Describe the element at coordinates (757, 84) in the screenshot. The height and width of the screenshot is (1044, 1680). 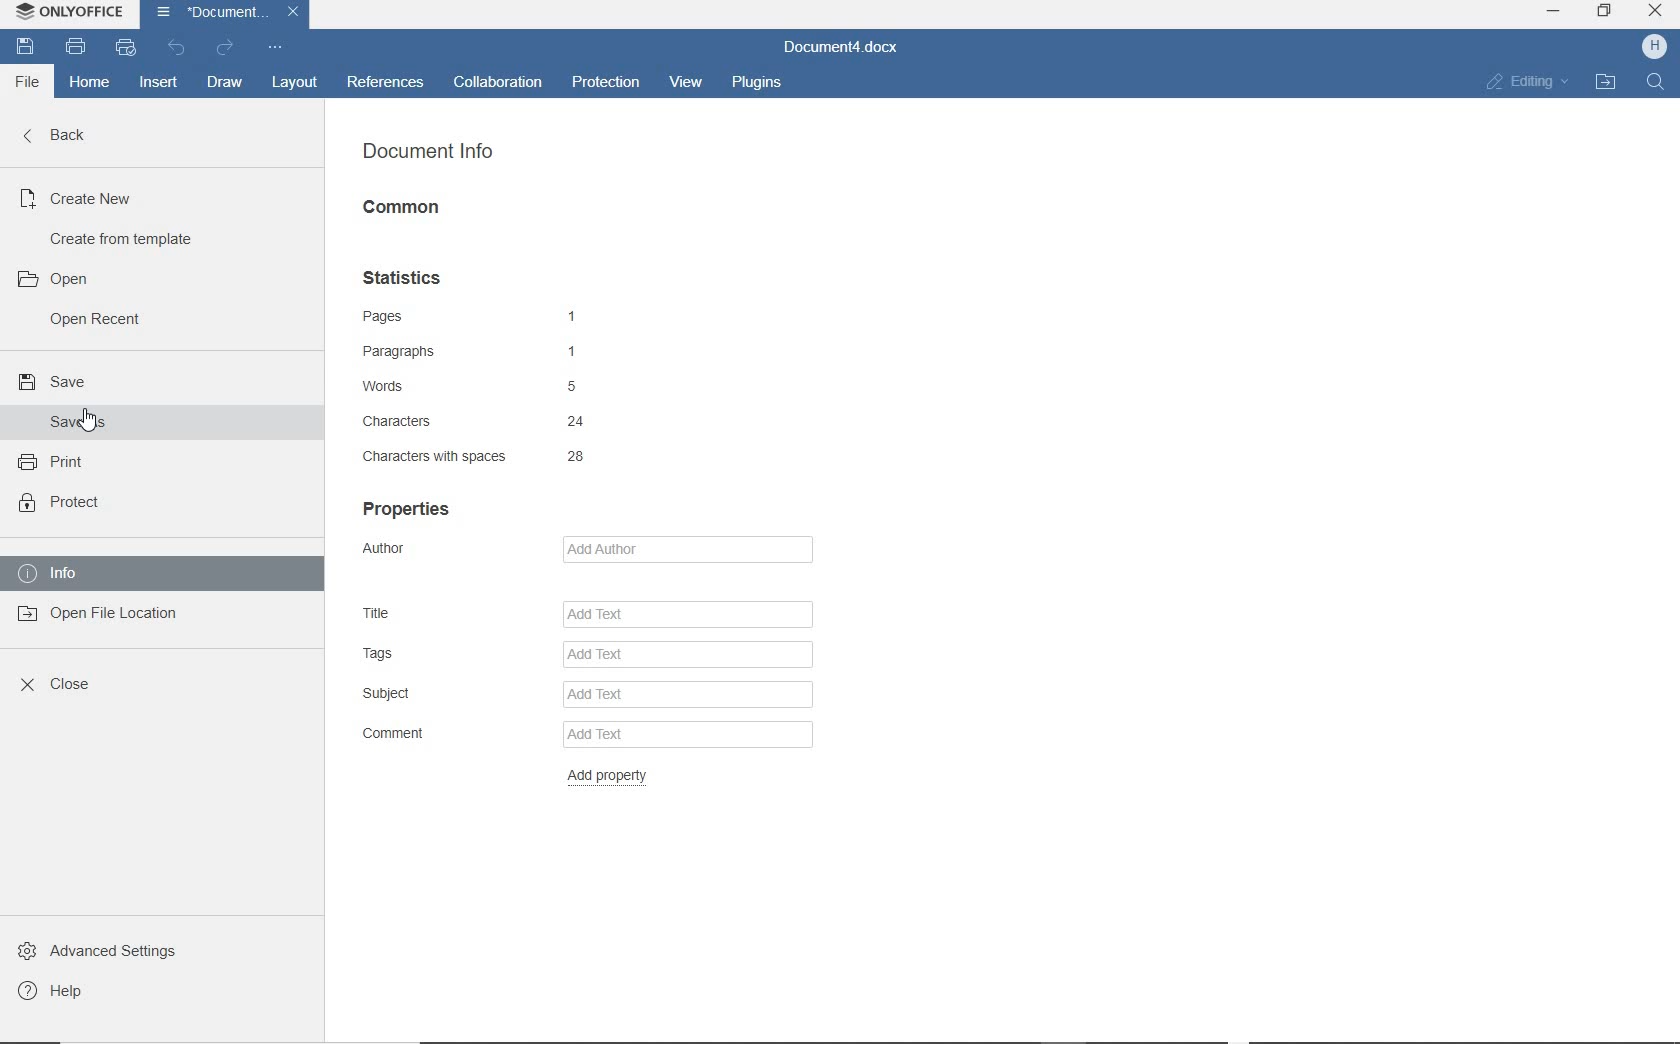
I see `plugins` at that location.